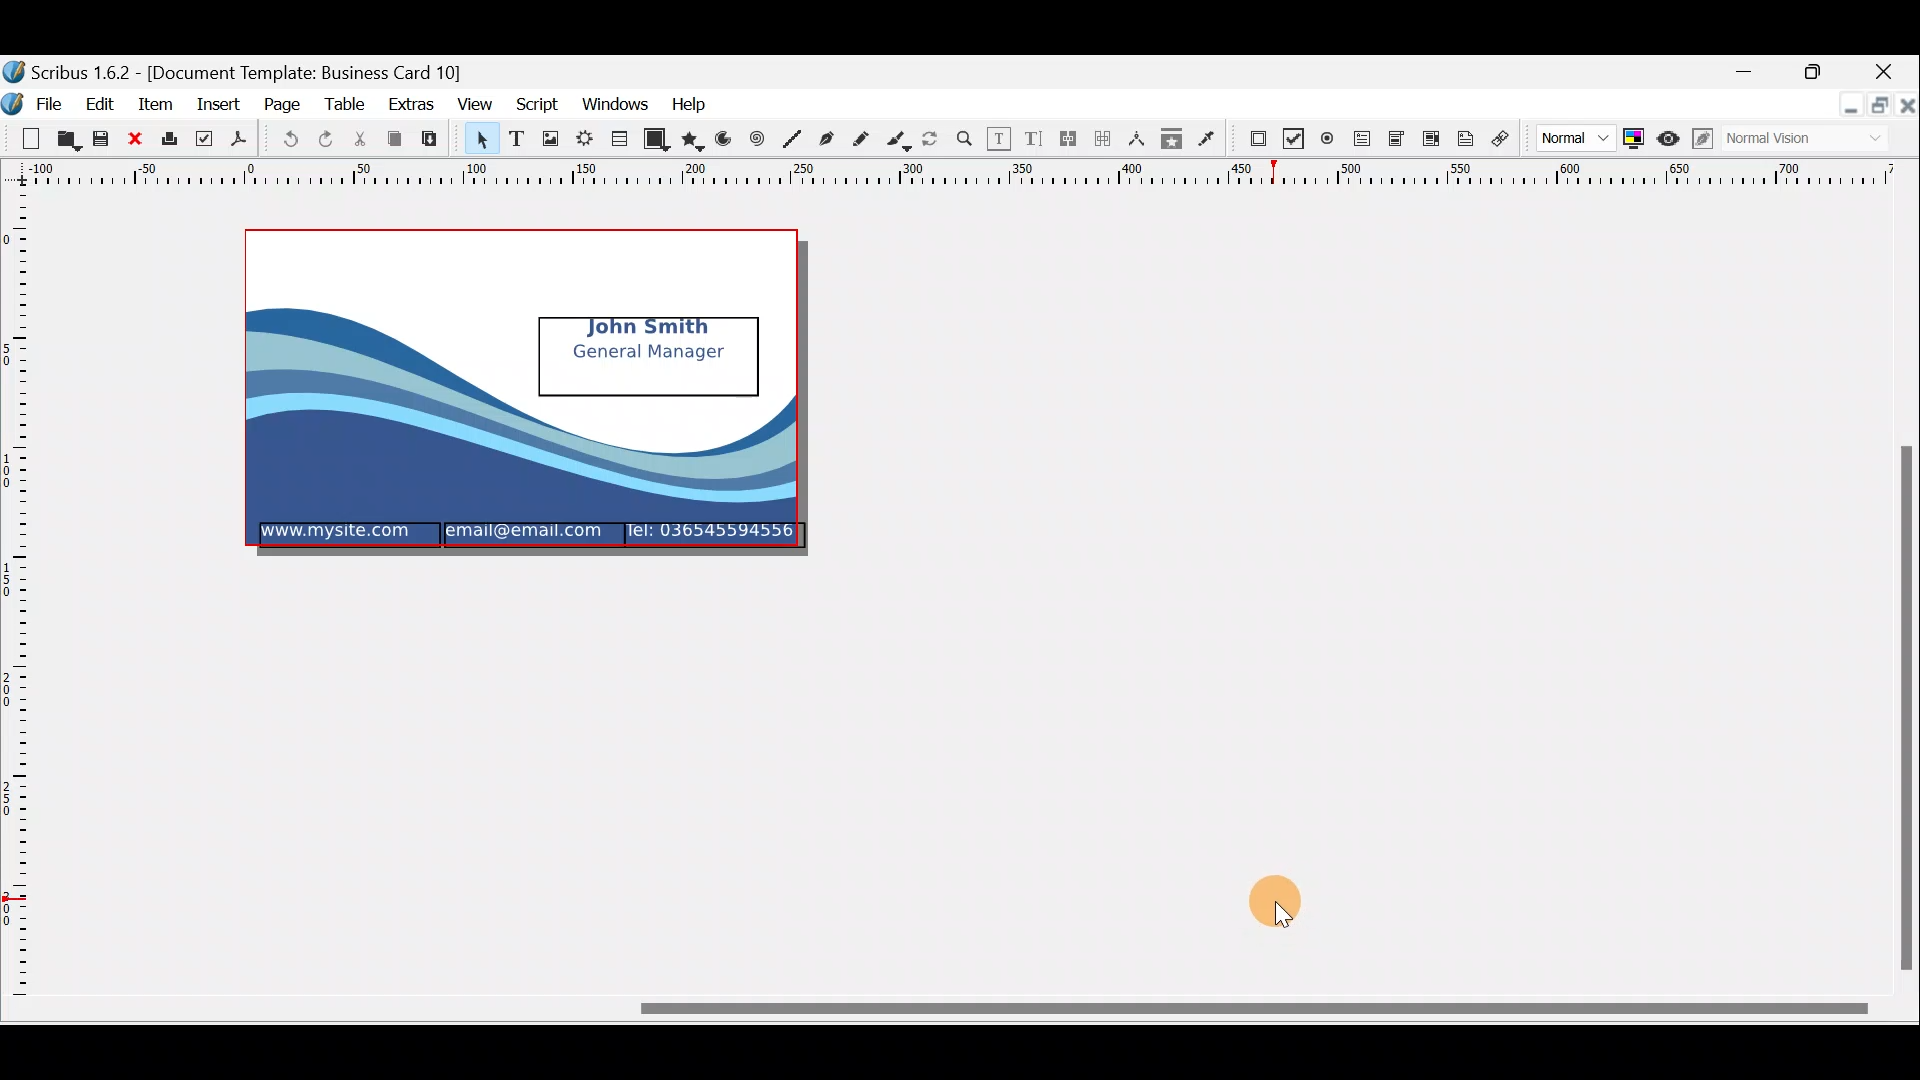  I want to click on Save as PDF, so click(239, 141).